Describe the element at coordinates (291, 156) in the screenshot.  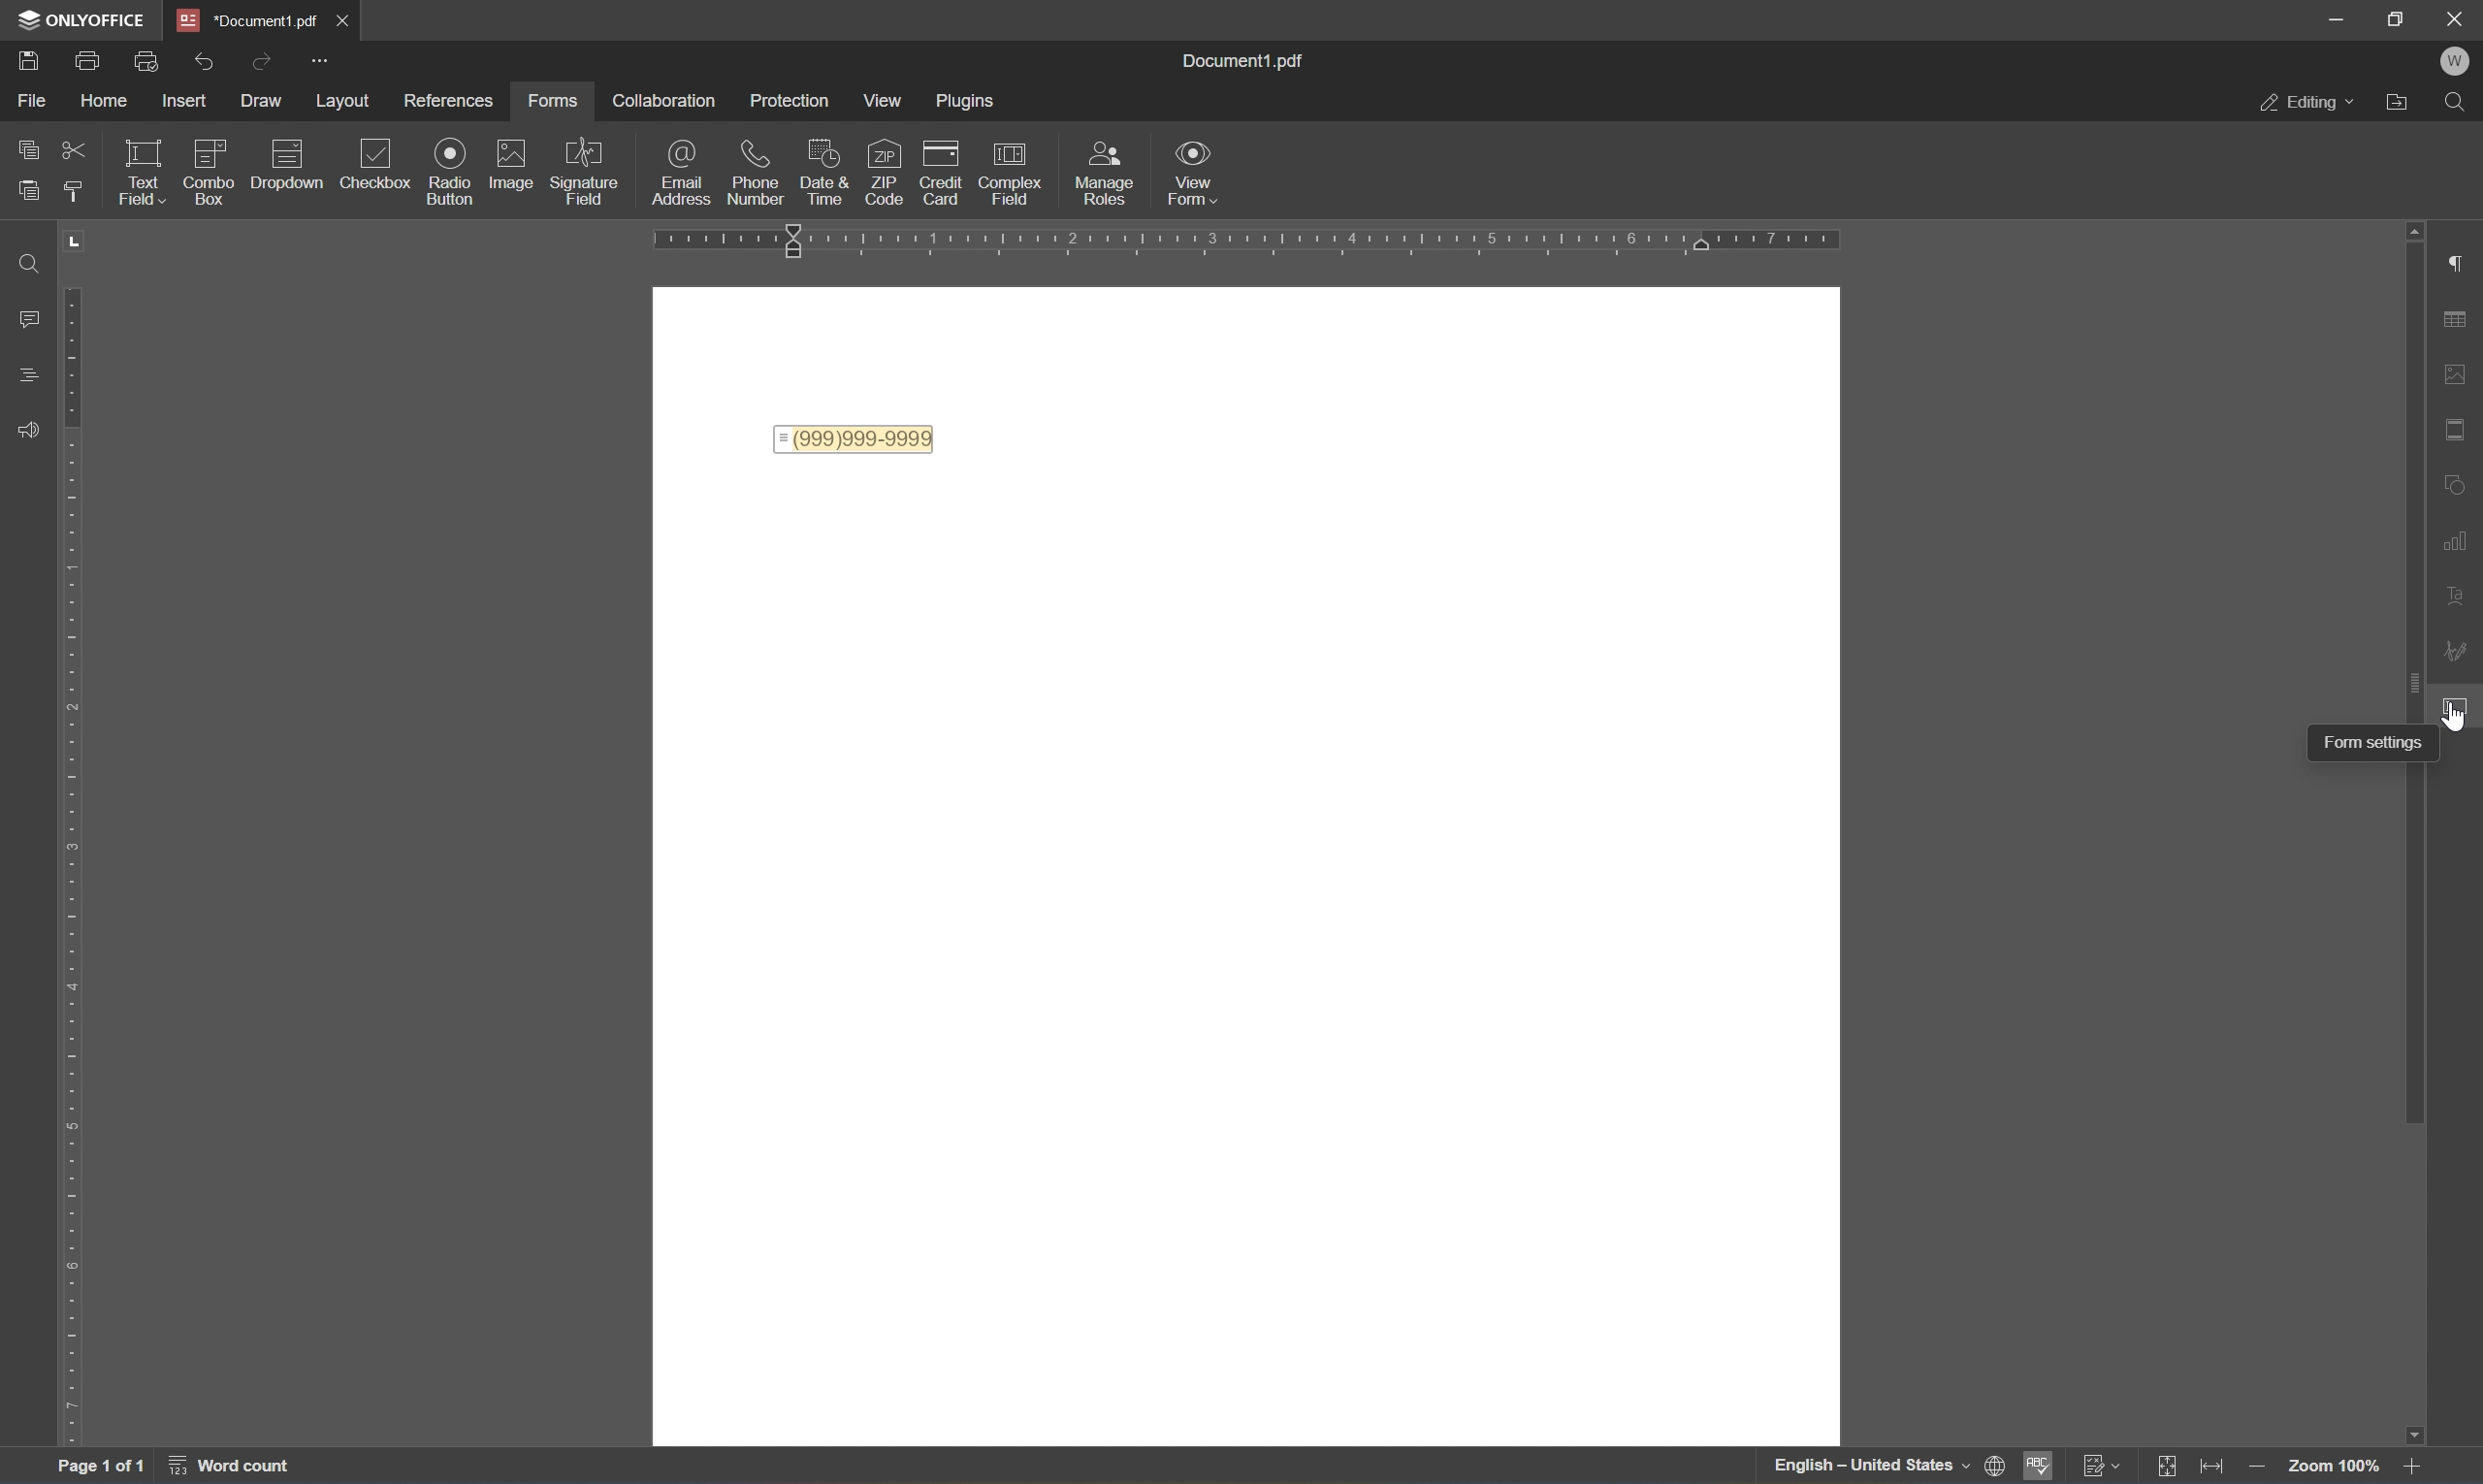
I see `dropdown` at that location.